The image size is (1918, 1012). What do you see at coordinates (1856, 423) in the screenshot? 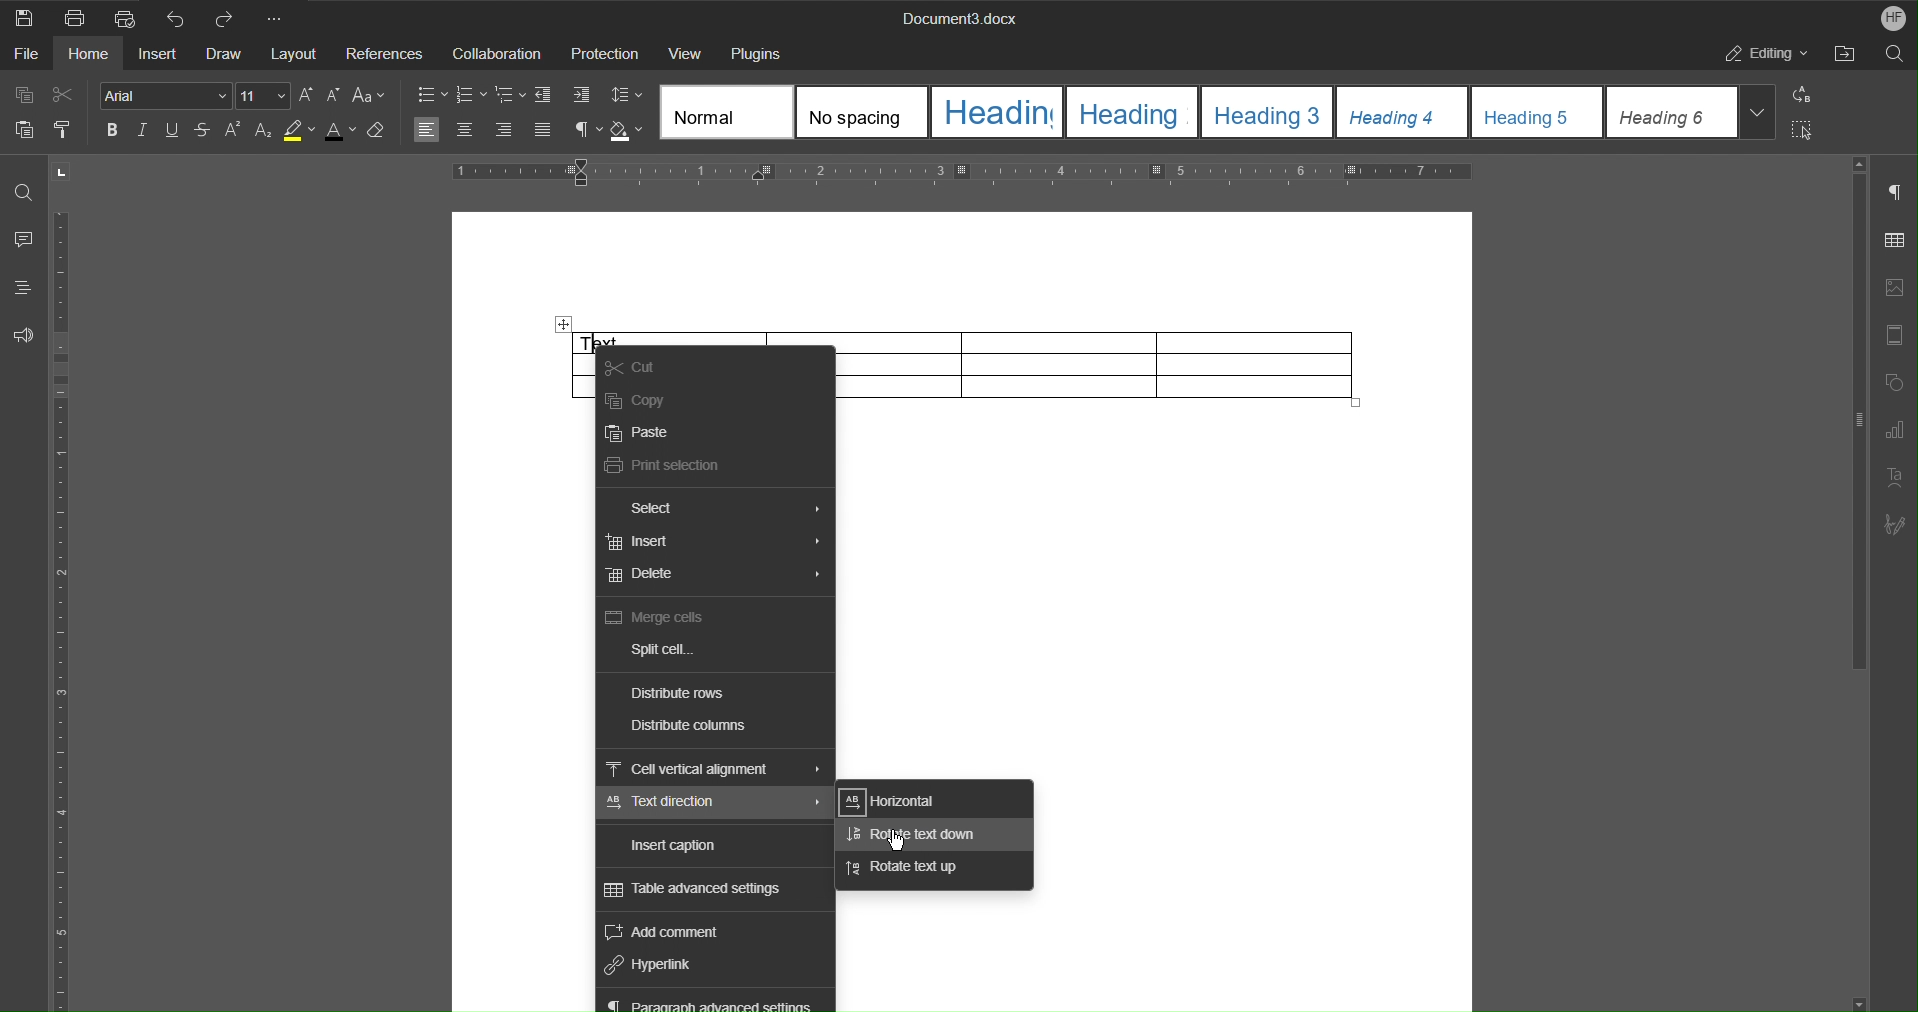
I see `vertical scroll bar` at bounding box center [1856, 423].